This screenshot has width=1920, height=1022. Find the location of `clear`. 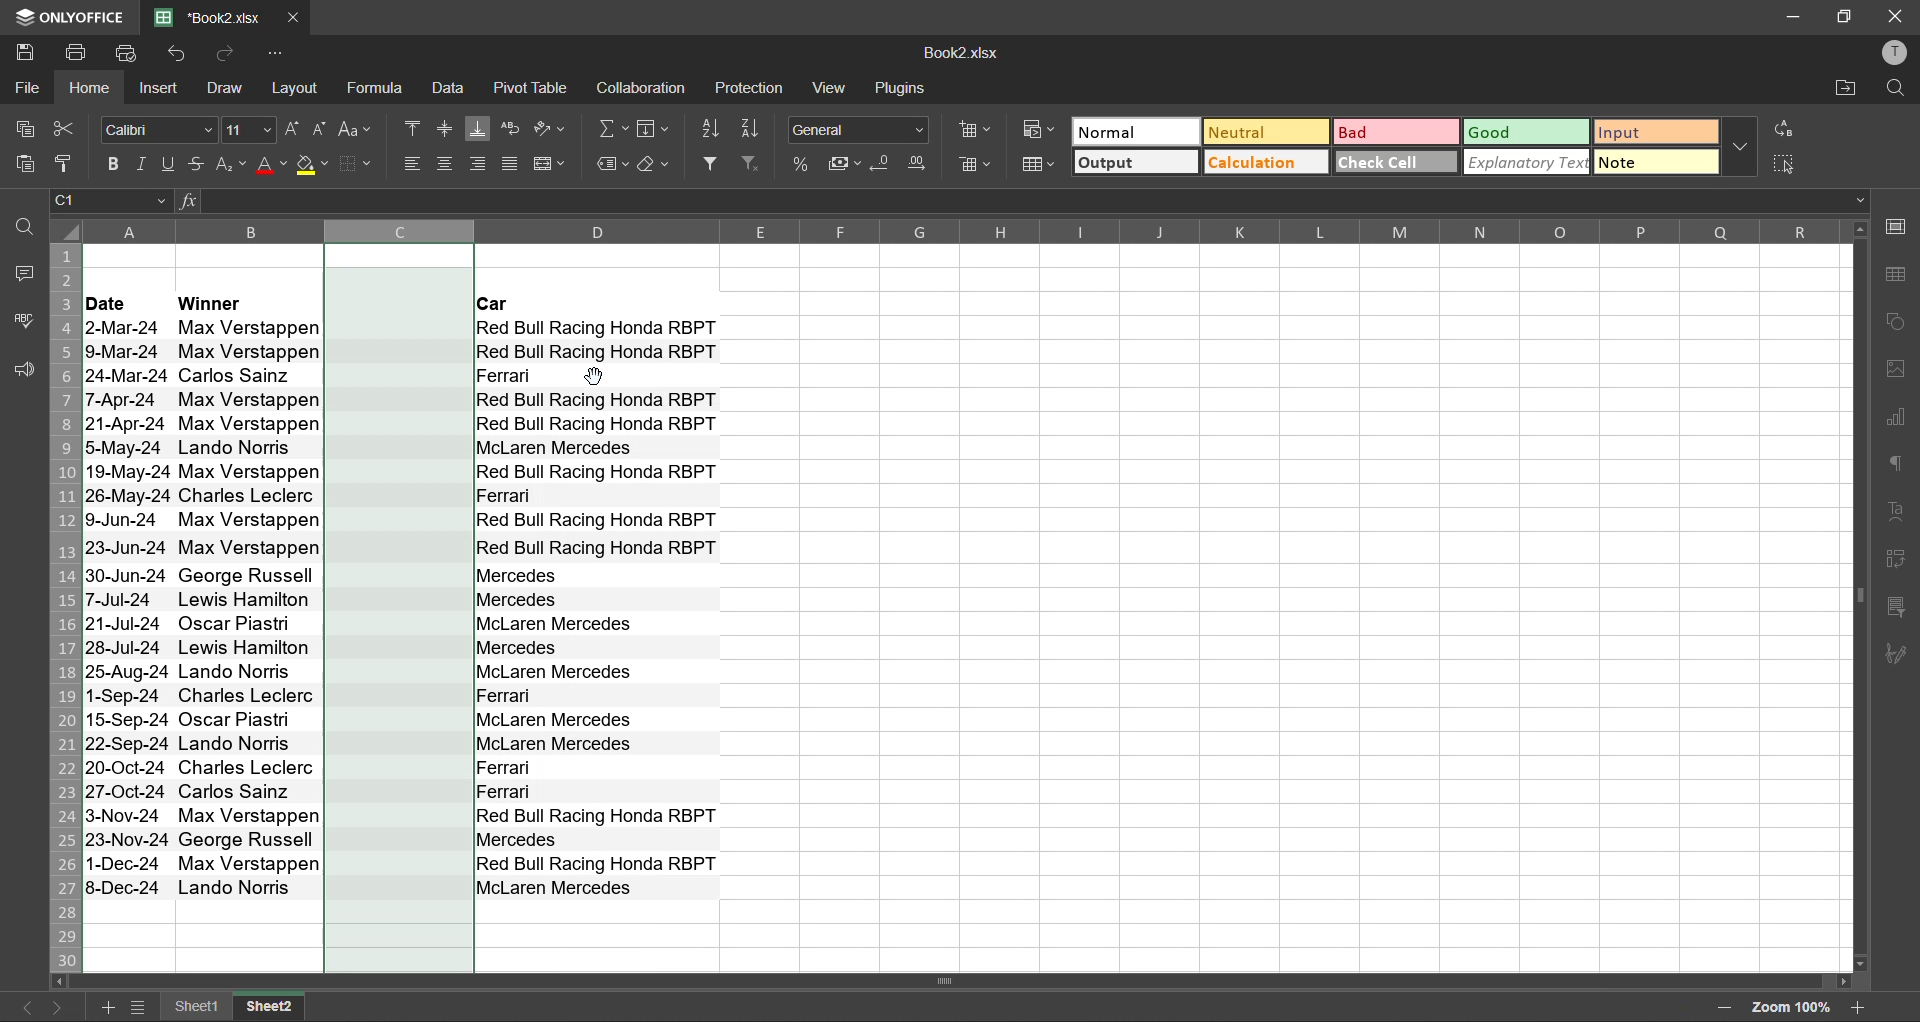

clear is located at coordinates (657, 164).